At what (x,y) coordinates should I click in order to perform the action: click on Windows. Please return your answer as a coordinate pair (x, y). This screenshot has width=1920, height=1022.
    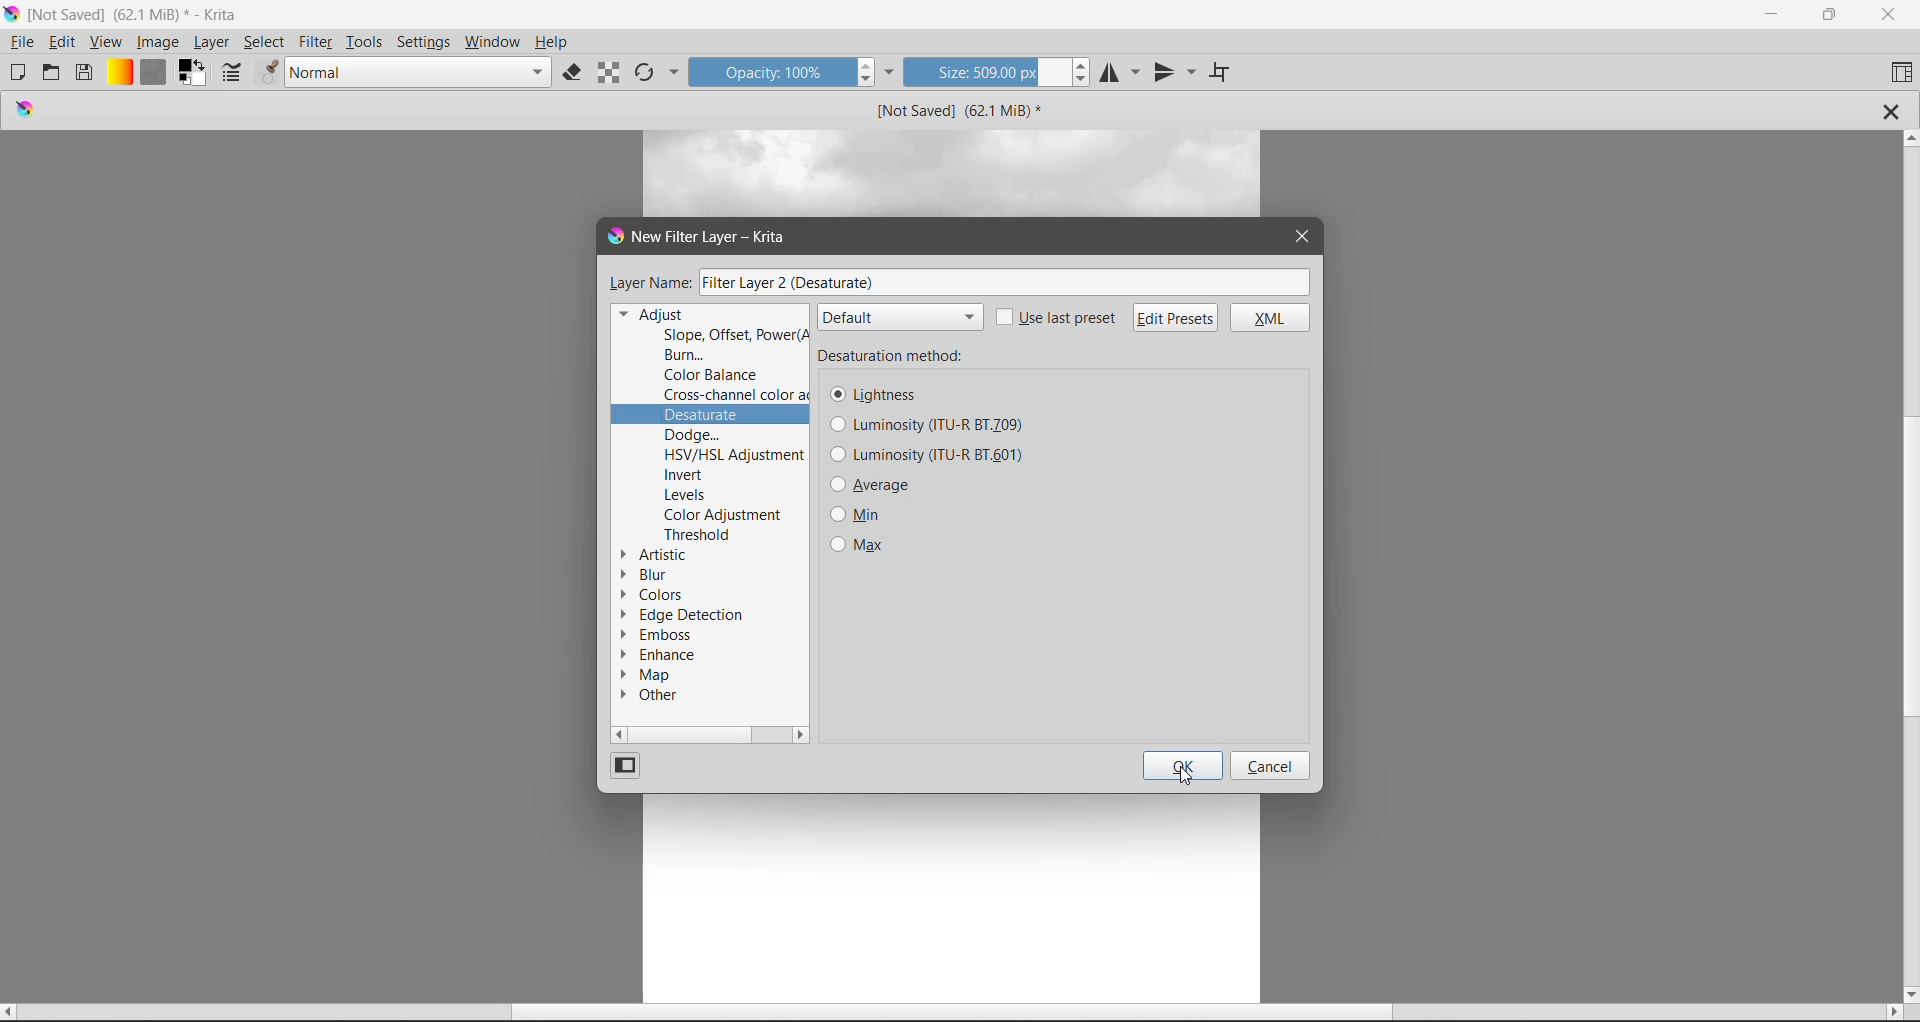
    Looking at the image, I should click on (493, 42).